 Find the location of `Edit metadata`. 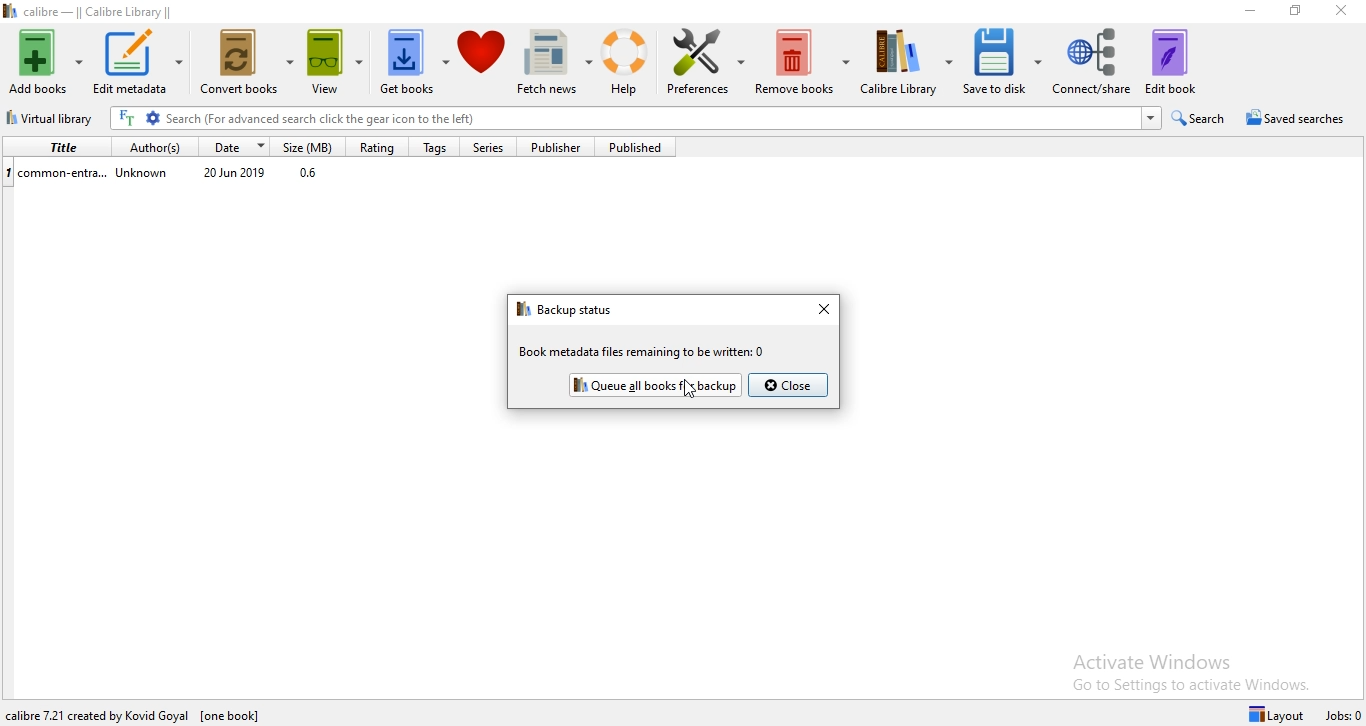

Edit metadata is located at coordinates (138, 63).